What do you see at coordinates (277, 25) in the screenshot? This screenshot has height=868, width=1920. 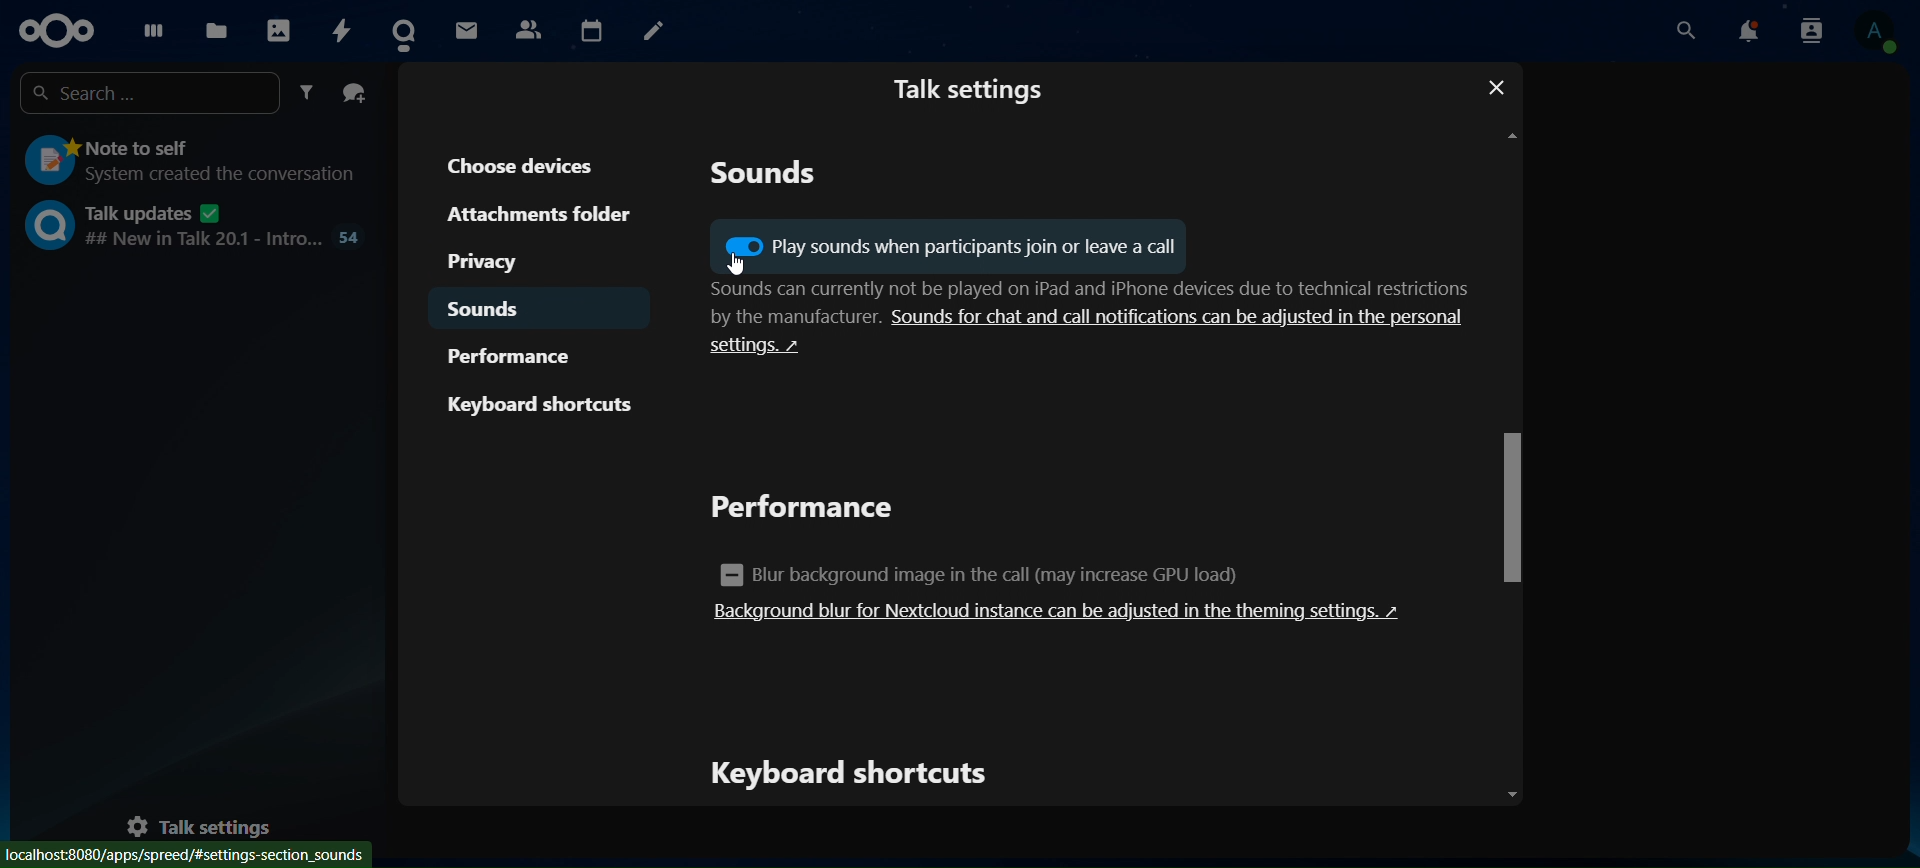 I see `photos` at bounding box center [277, 25].